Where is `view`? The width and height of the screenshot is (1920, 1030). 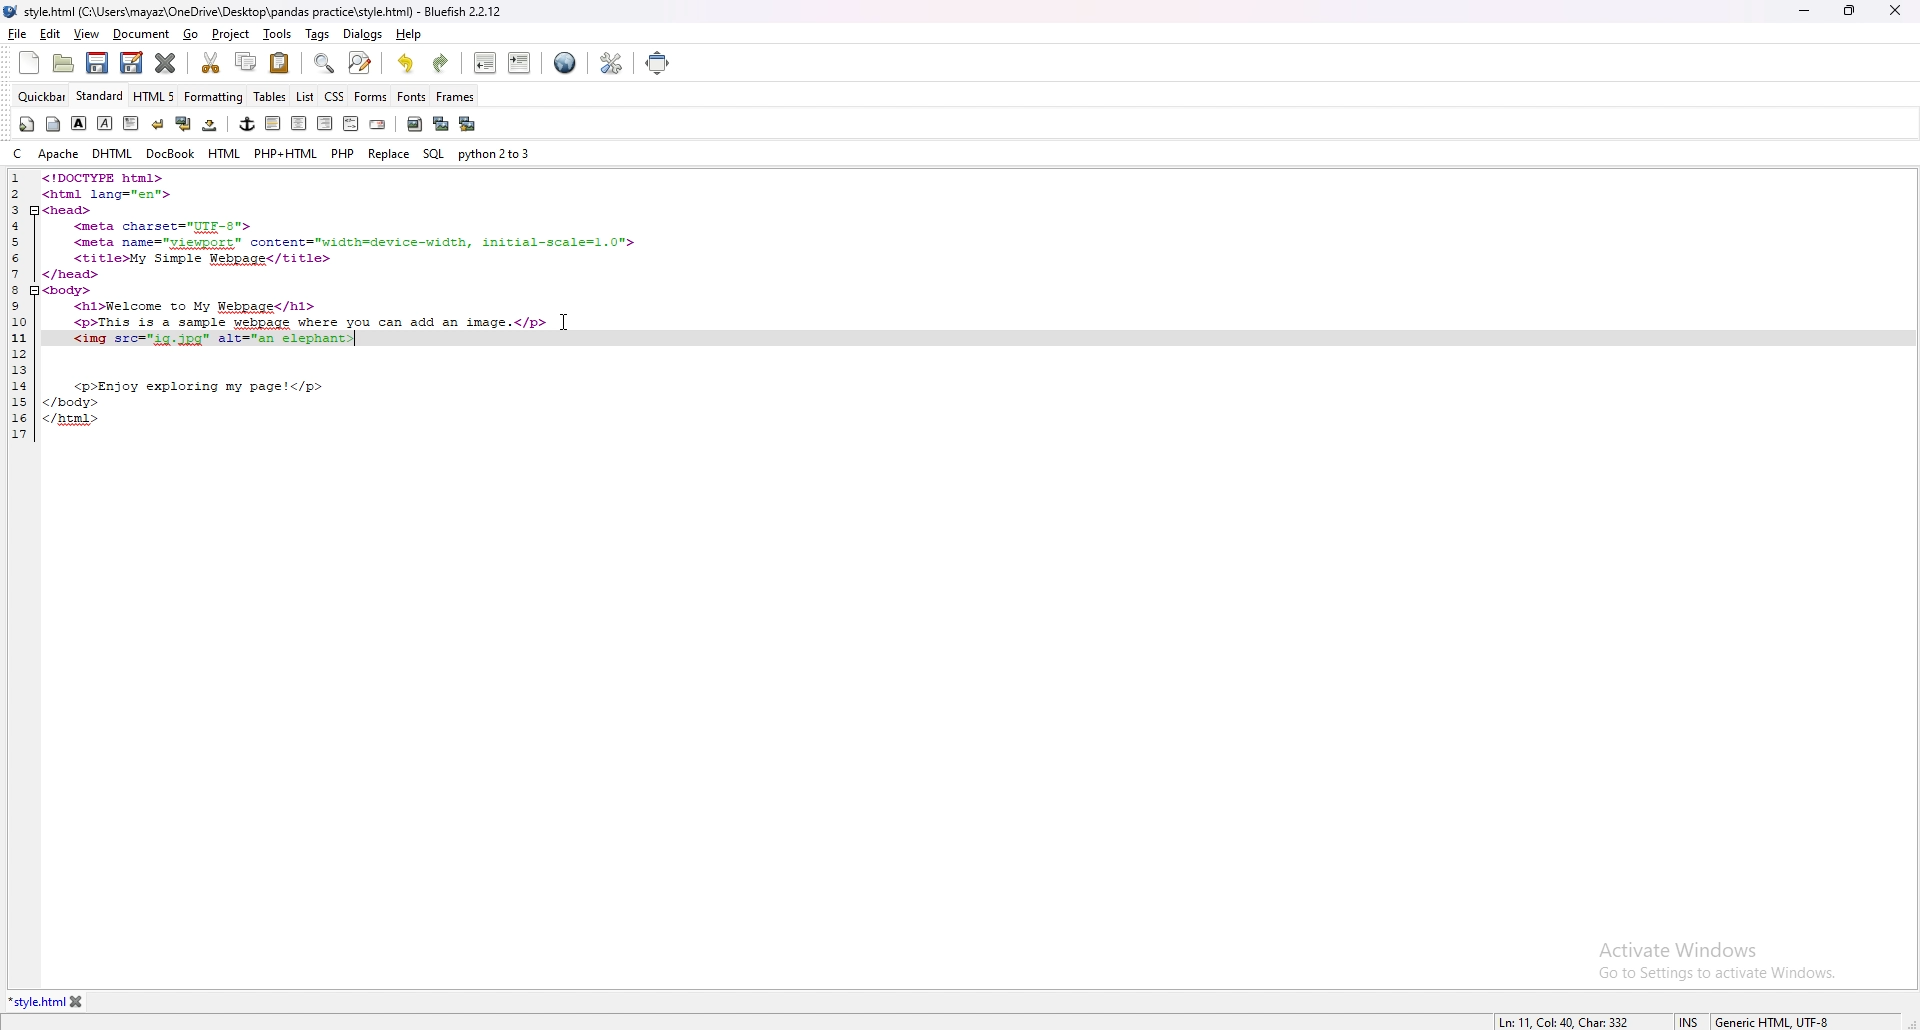 view is located at coordinates (87, 33).